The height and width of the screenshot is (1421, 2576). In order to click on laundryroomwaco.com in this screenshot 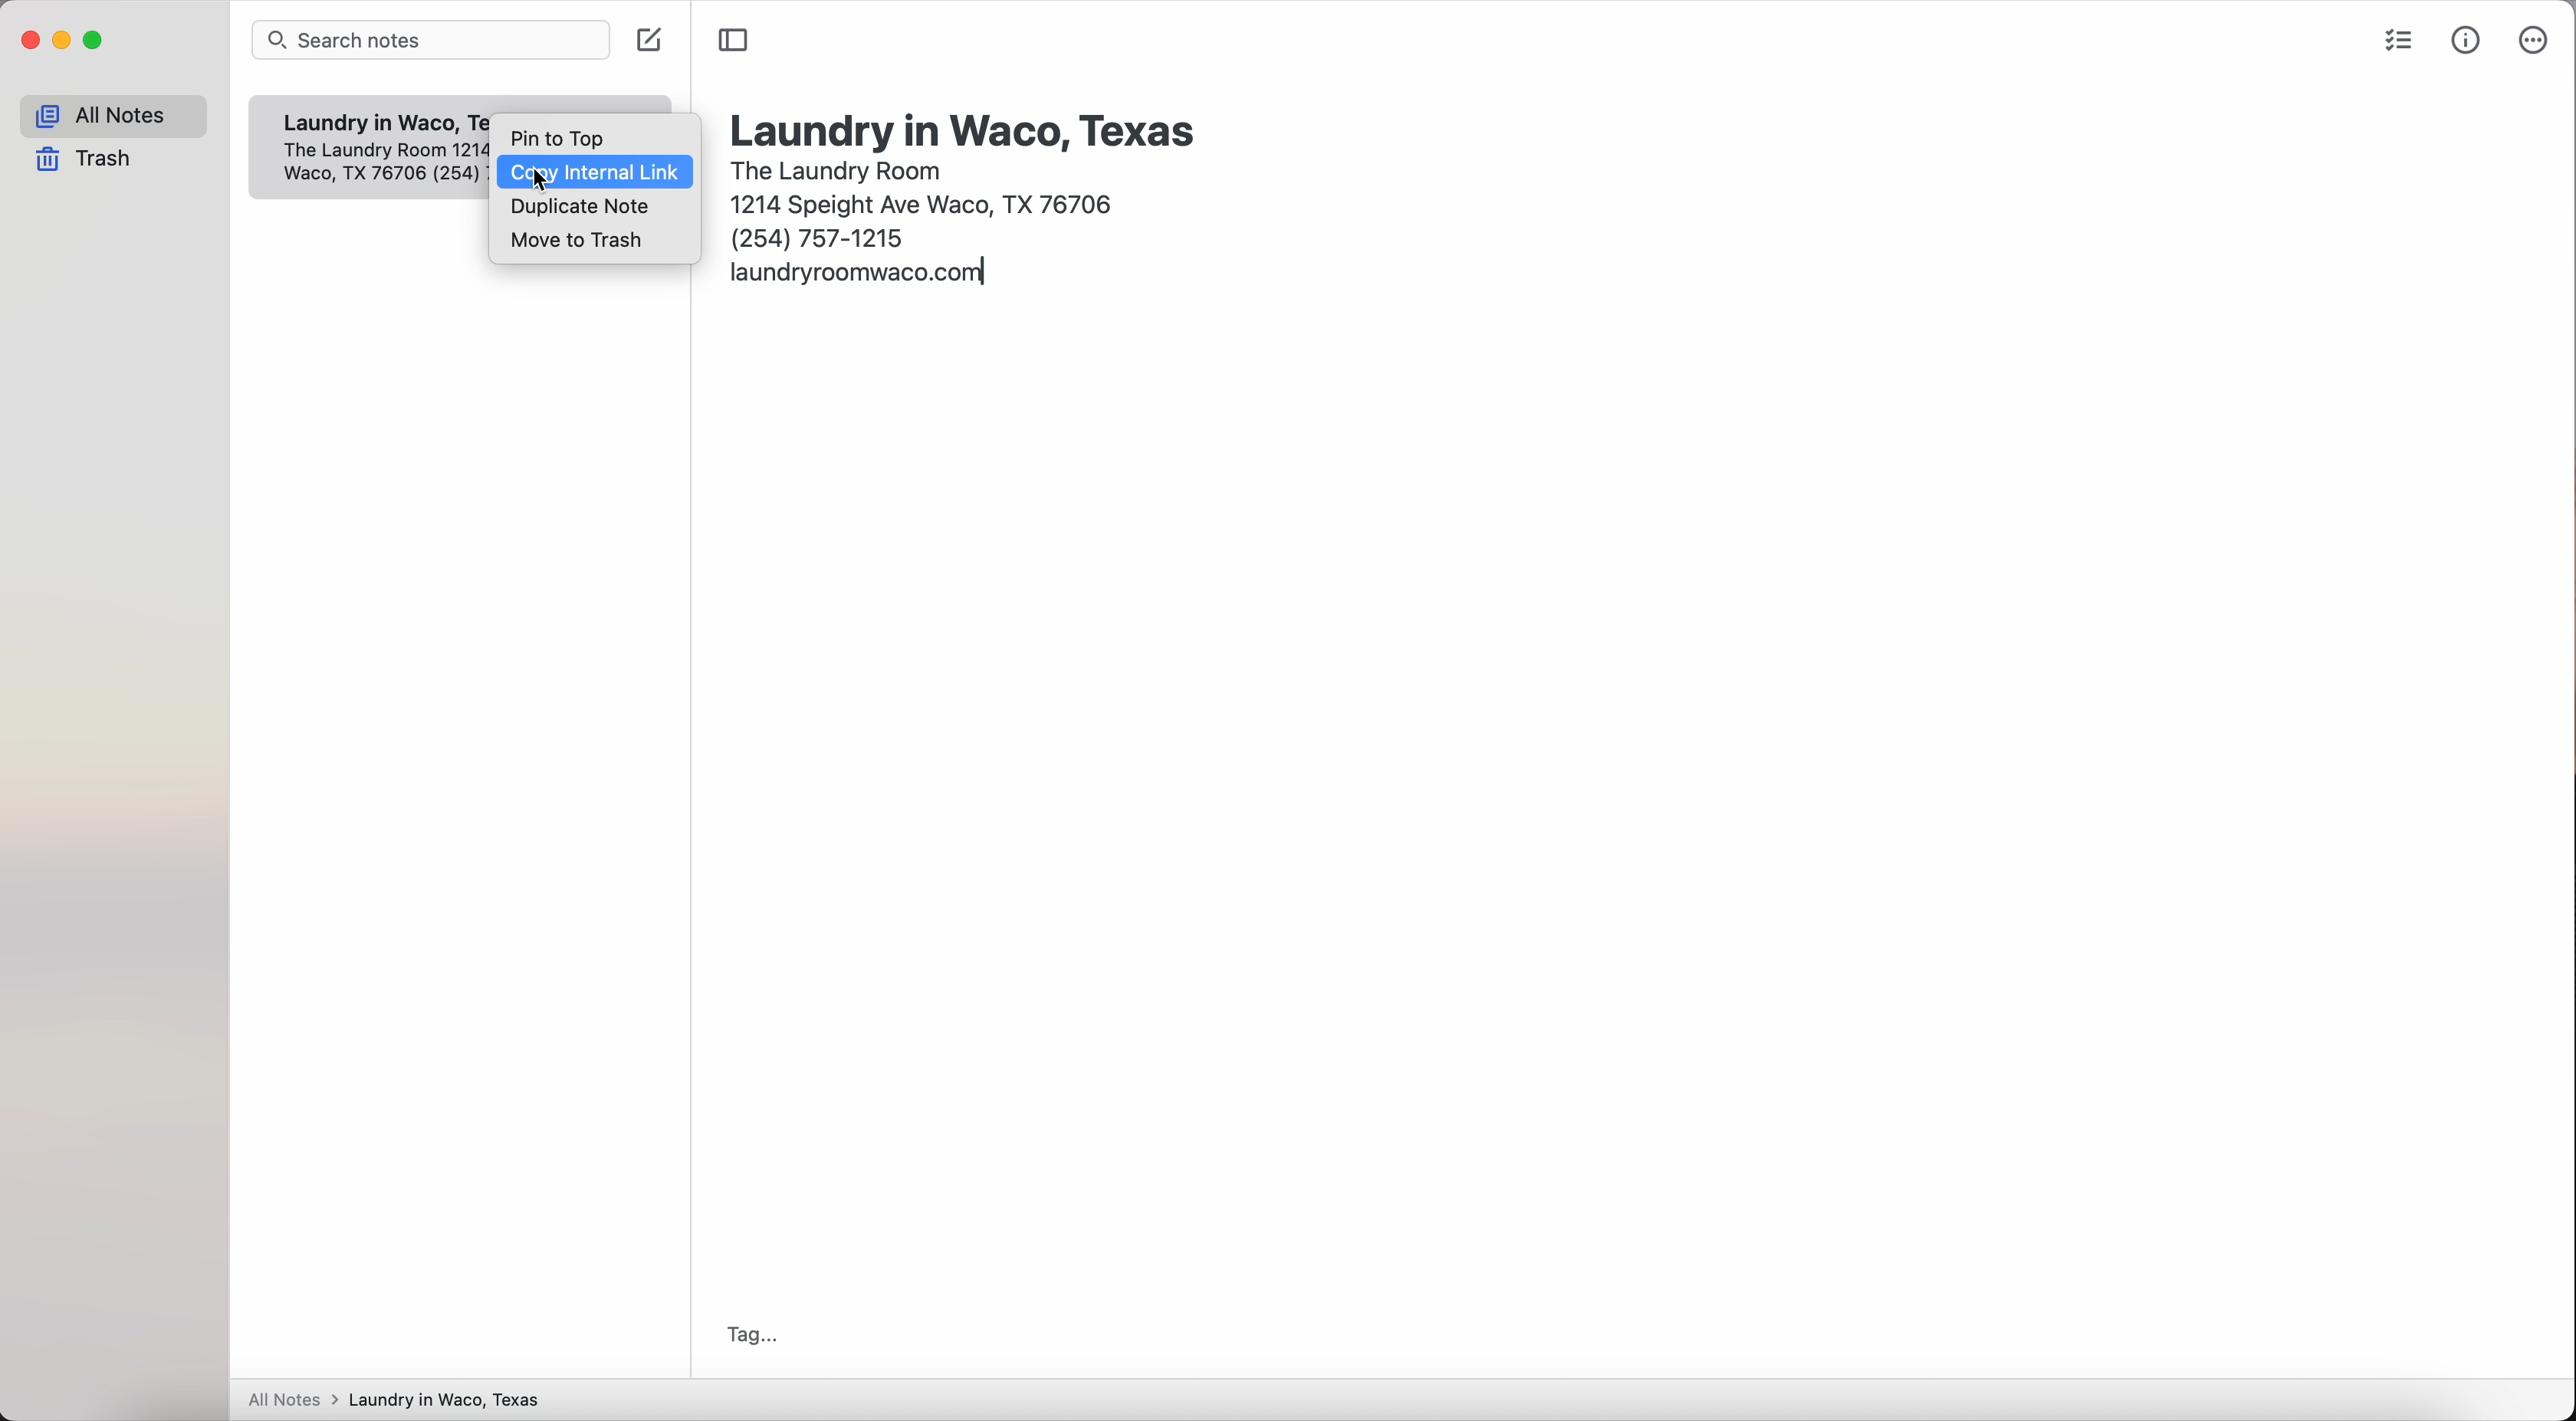, I will do `click(860, 276)`.